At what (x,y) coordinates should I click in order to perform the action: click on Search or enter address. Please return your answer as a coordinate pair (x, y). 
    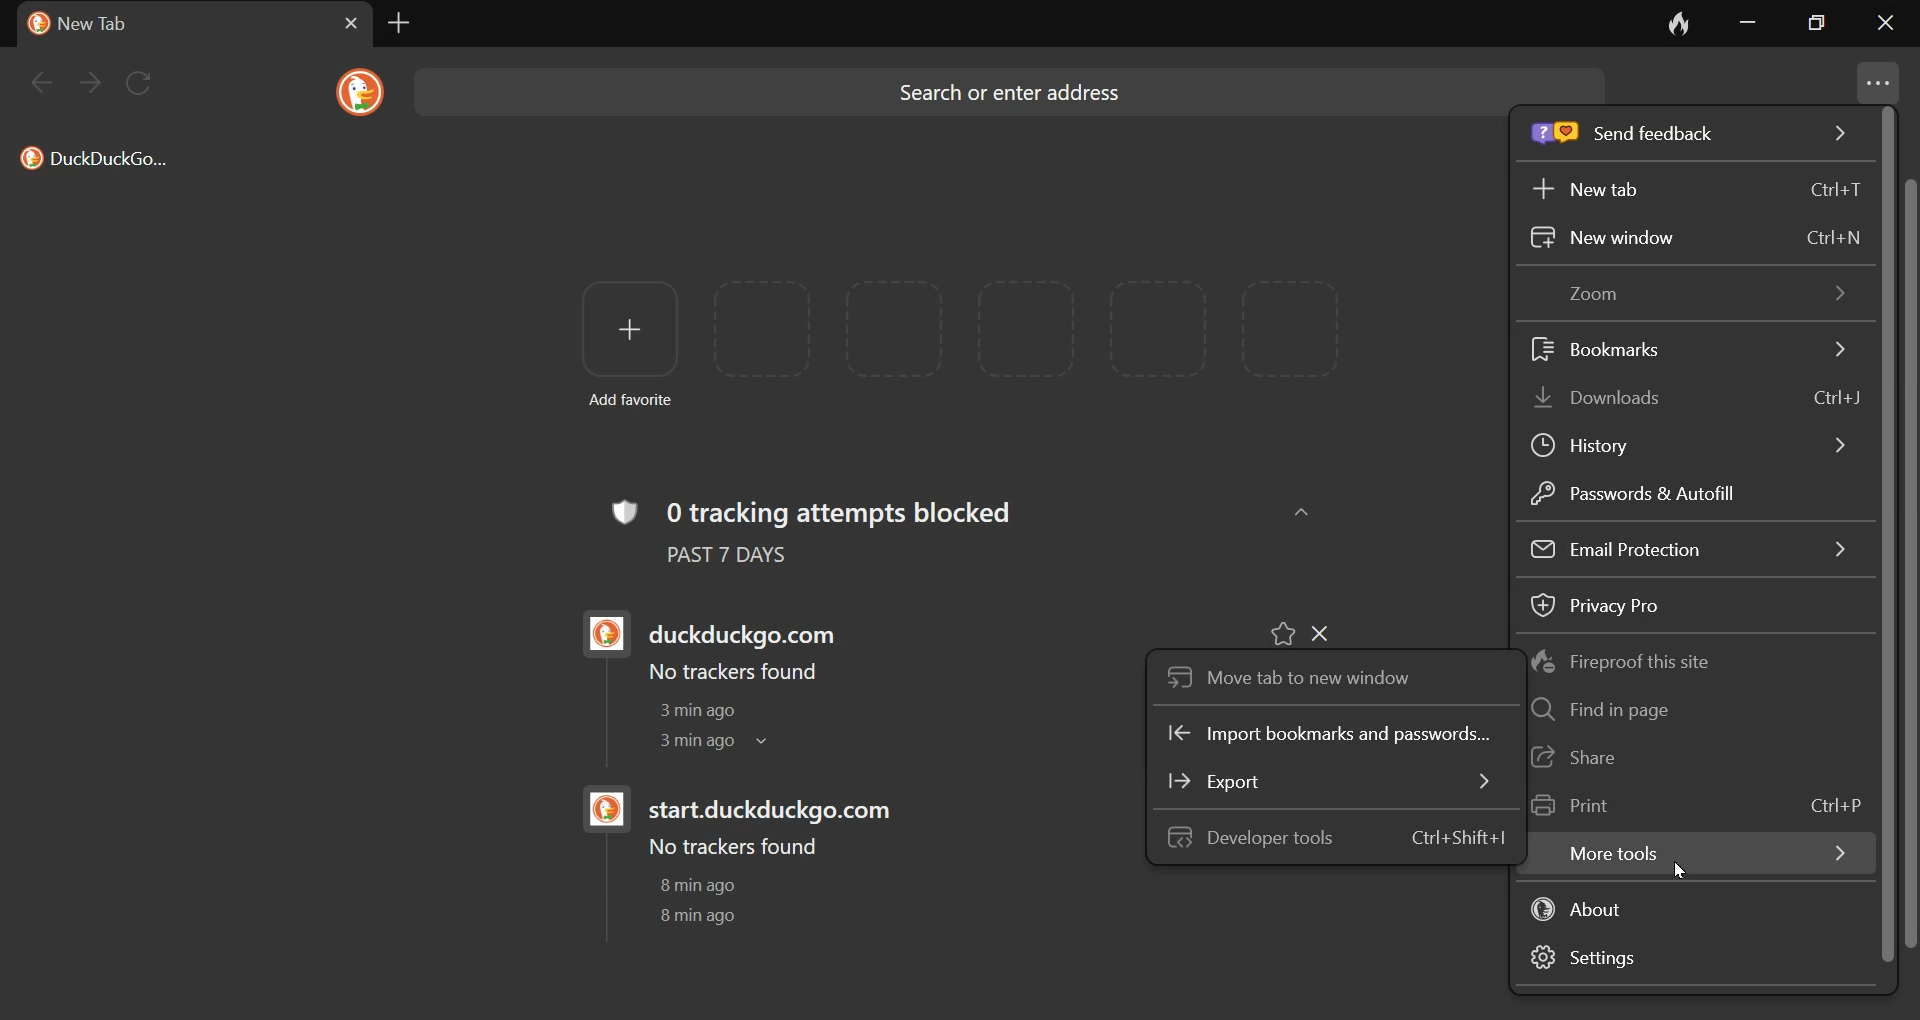
    Looking at the image, I should click on (1021, 98).